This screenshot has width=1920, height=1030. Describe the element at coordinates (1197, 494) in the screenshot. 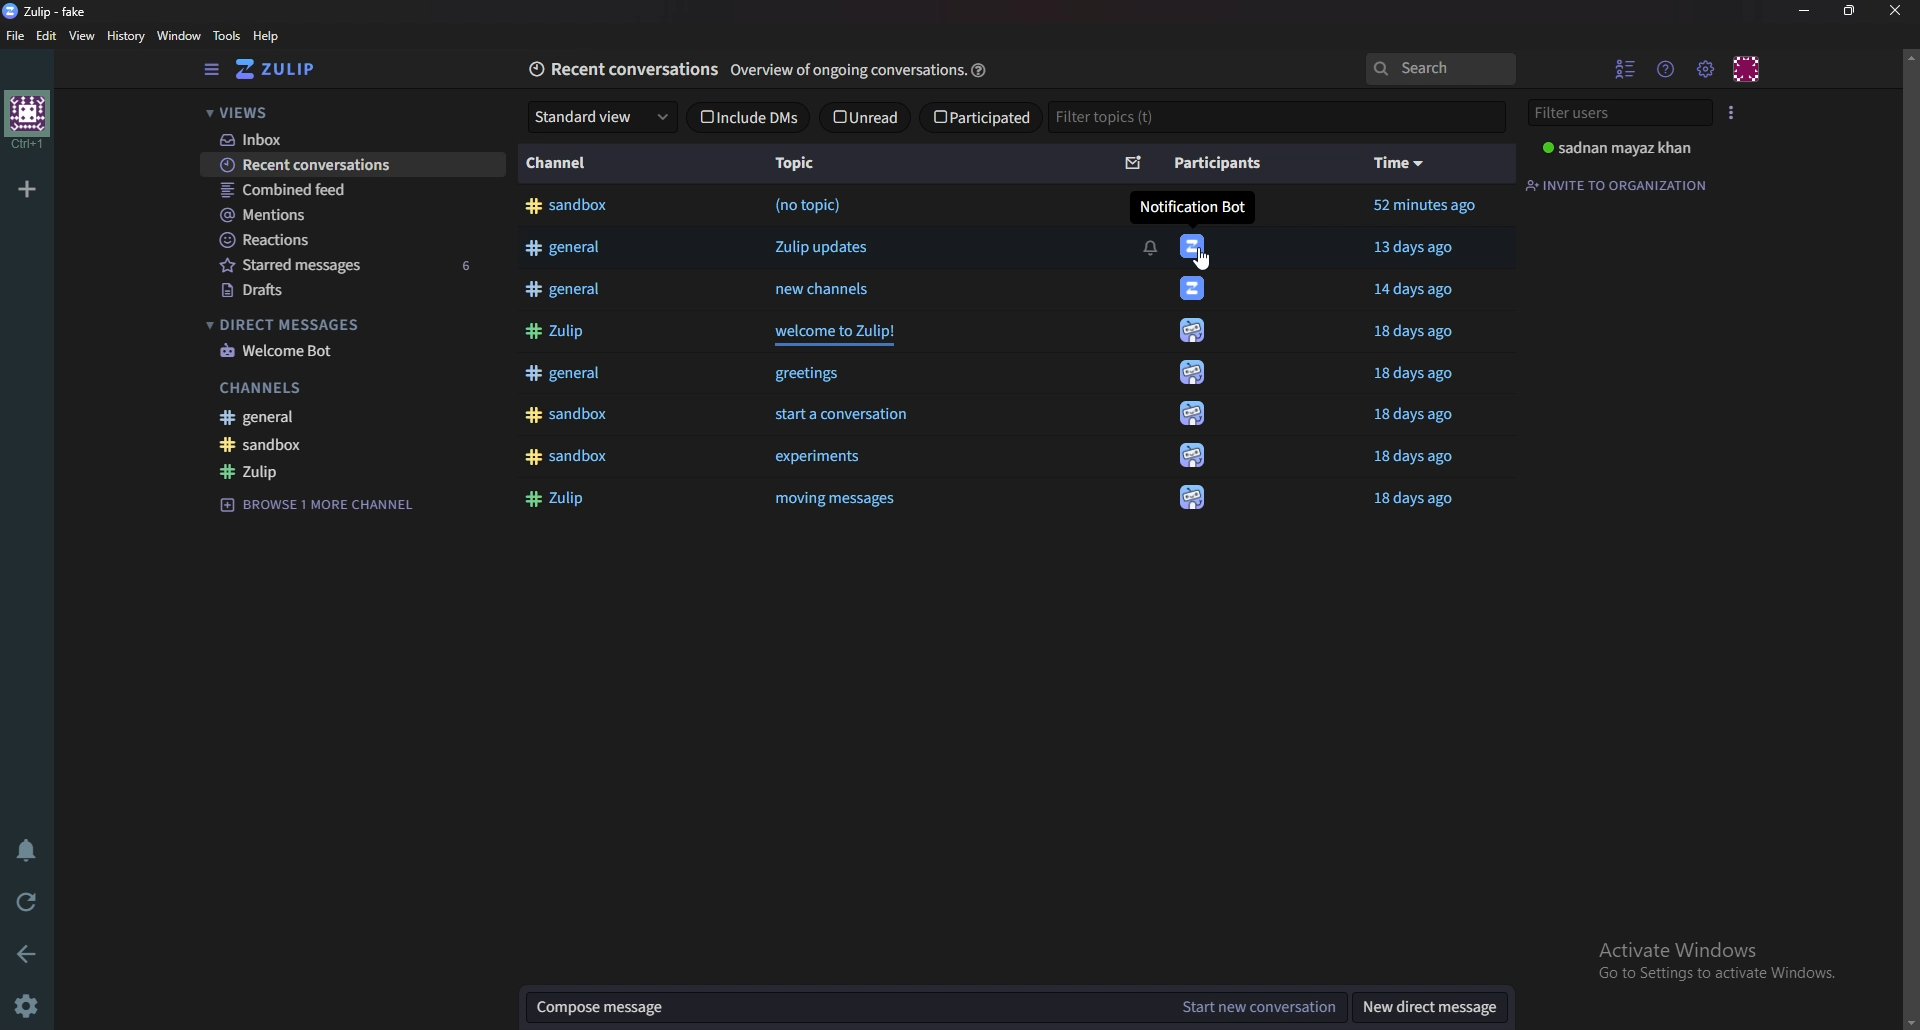

I see `icon` at that location.